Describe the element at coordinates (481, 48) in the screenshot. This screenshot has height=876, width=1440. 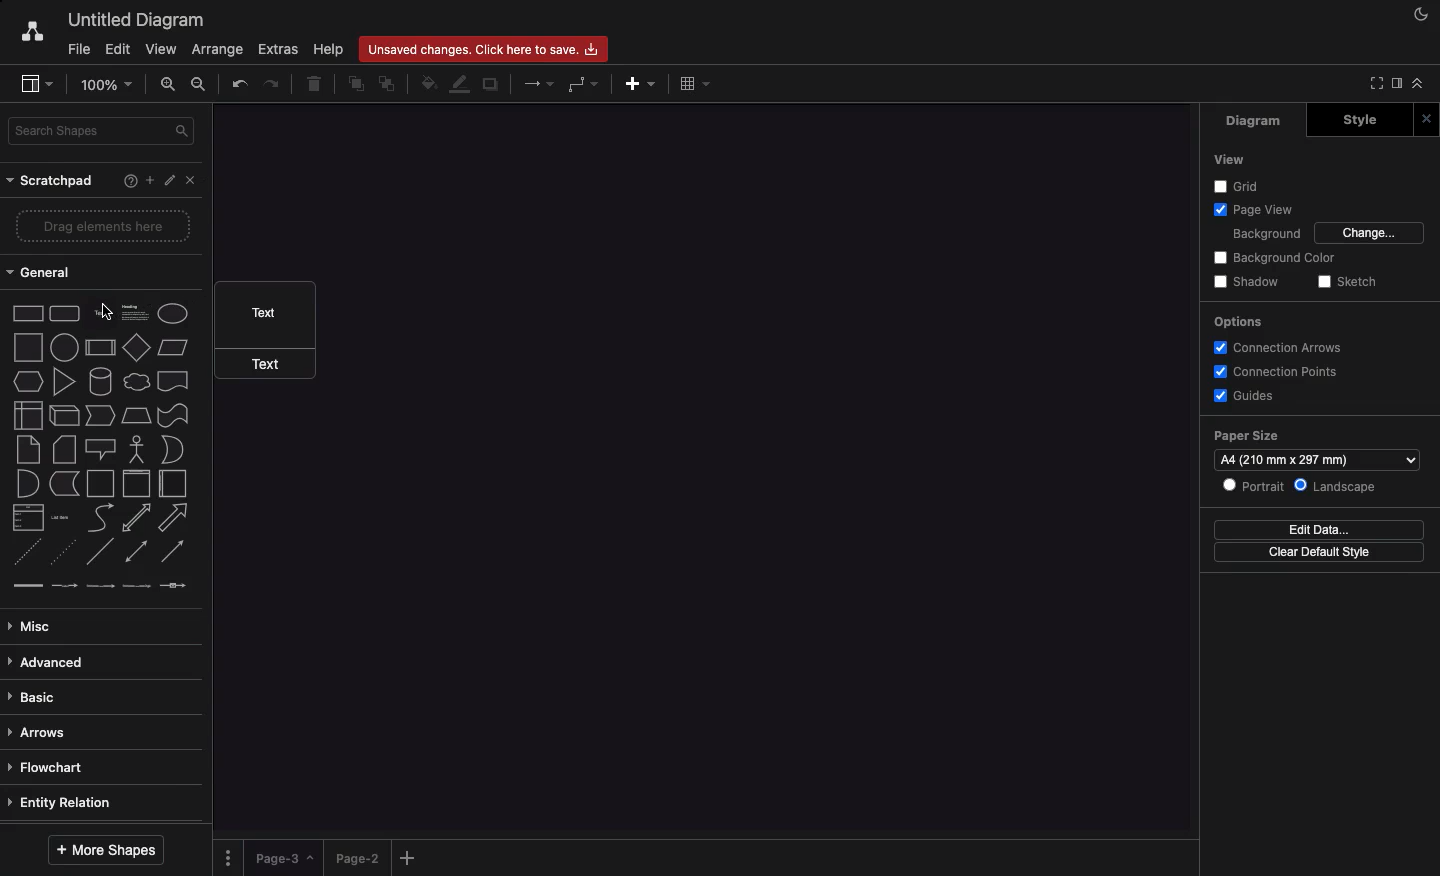
I see `Unsaved changes. click here to save` at that location.